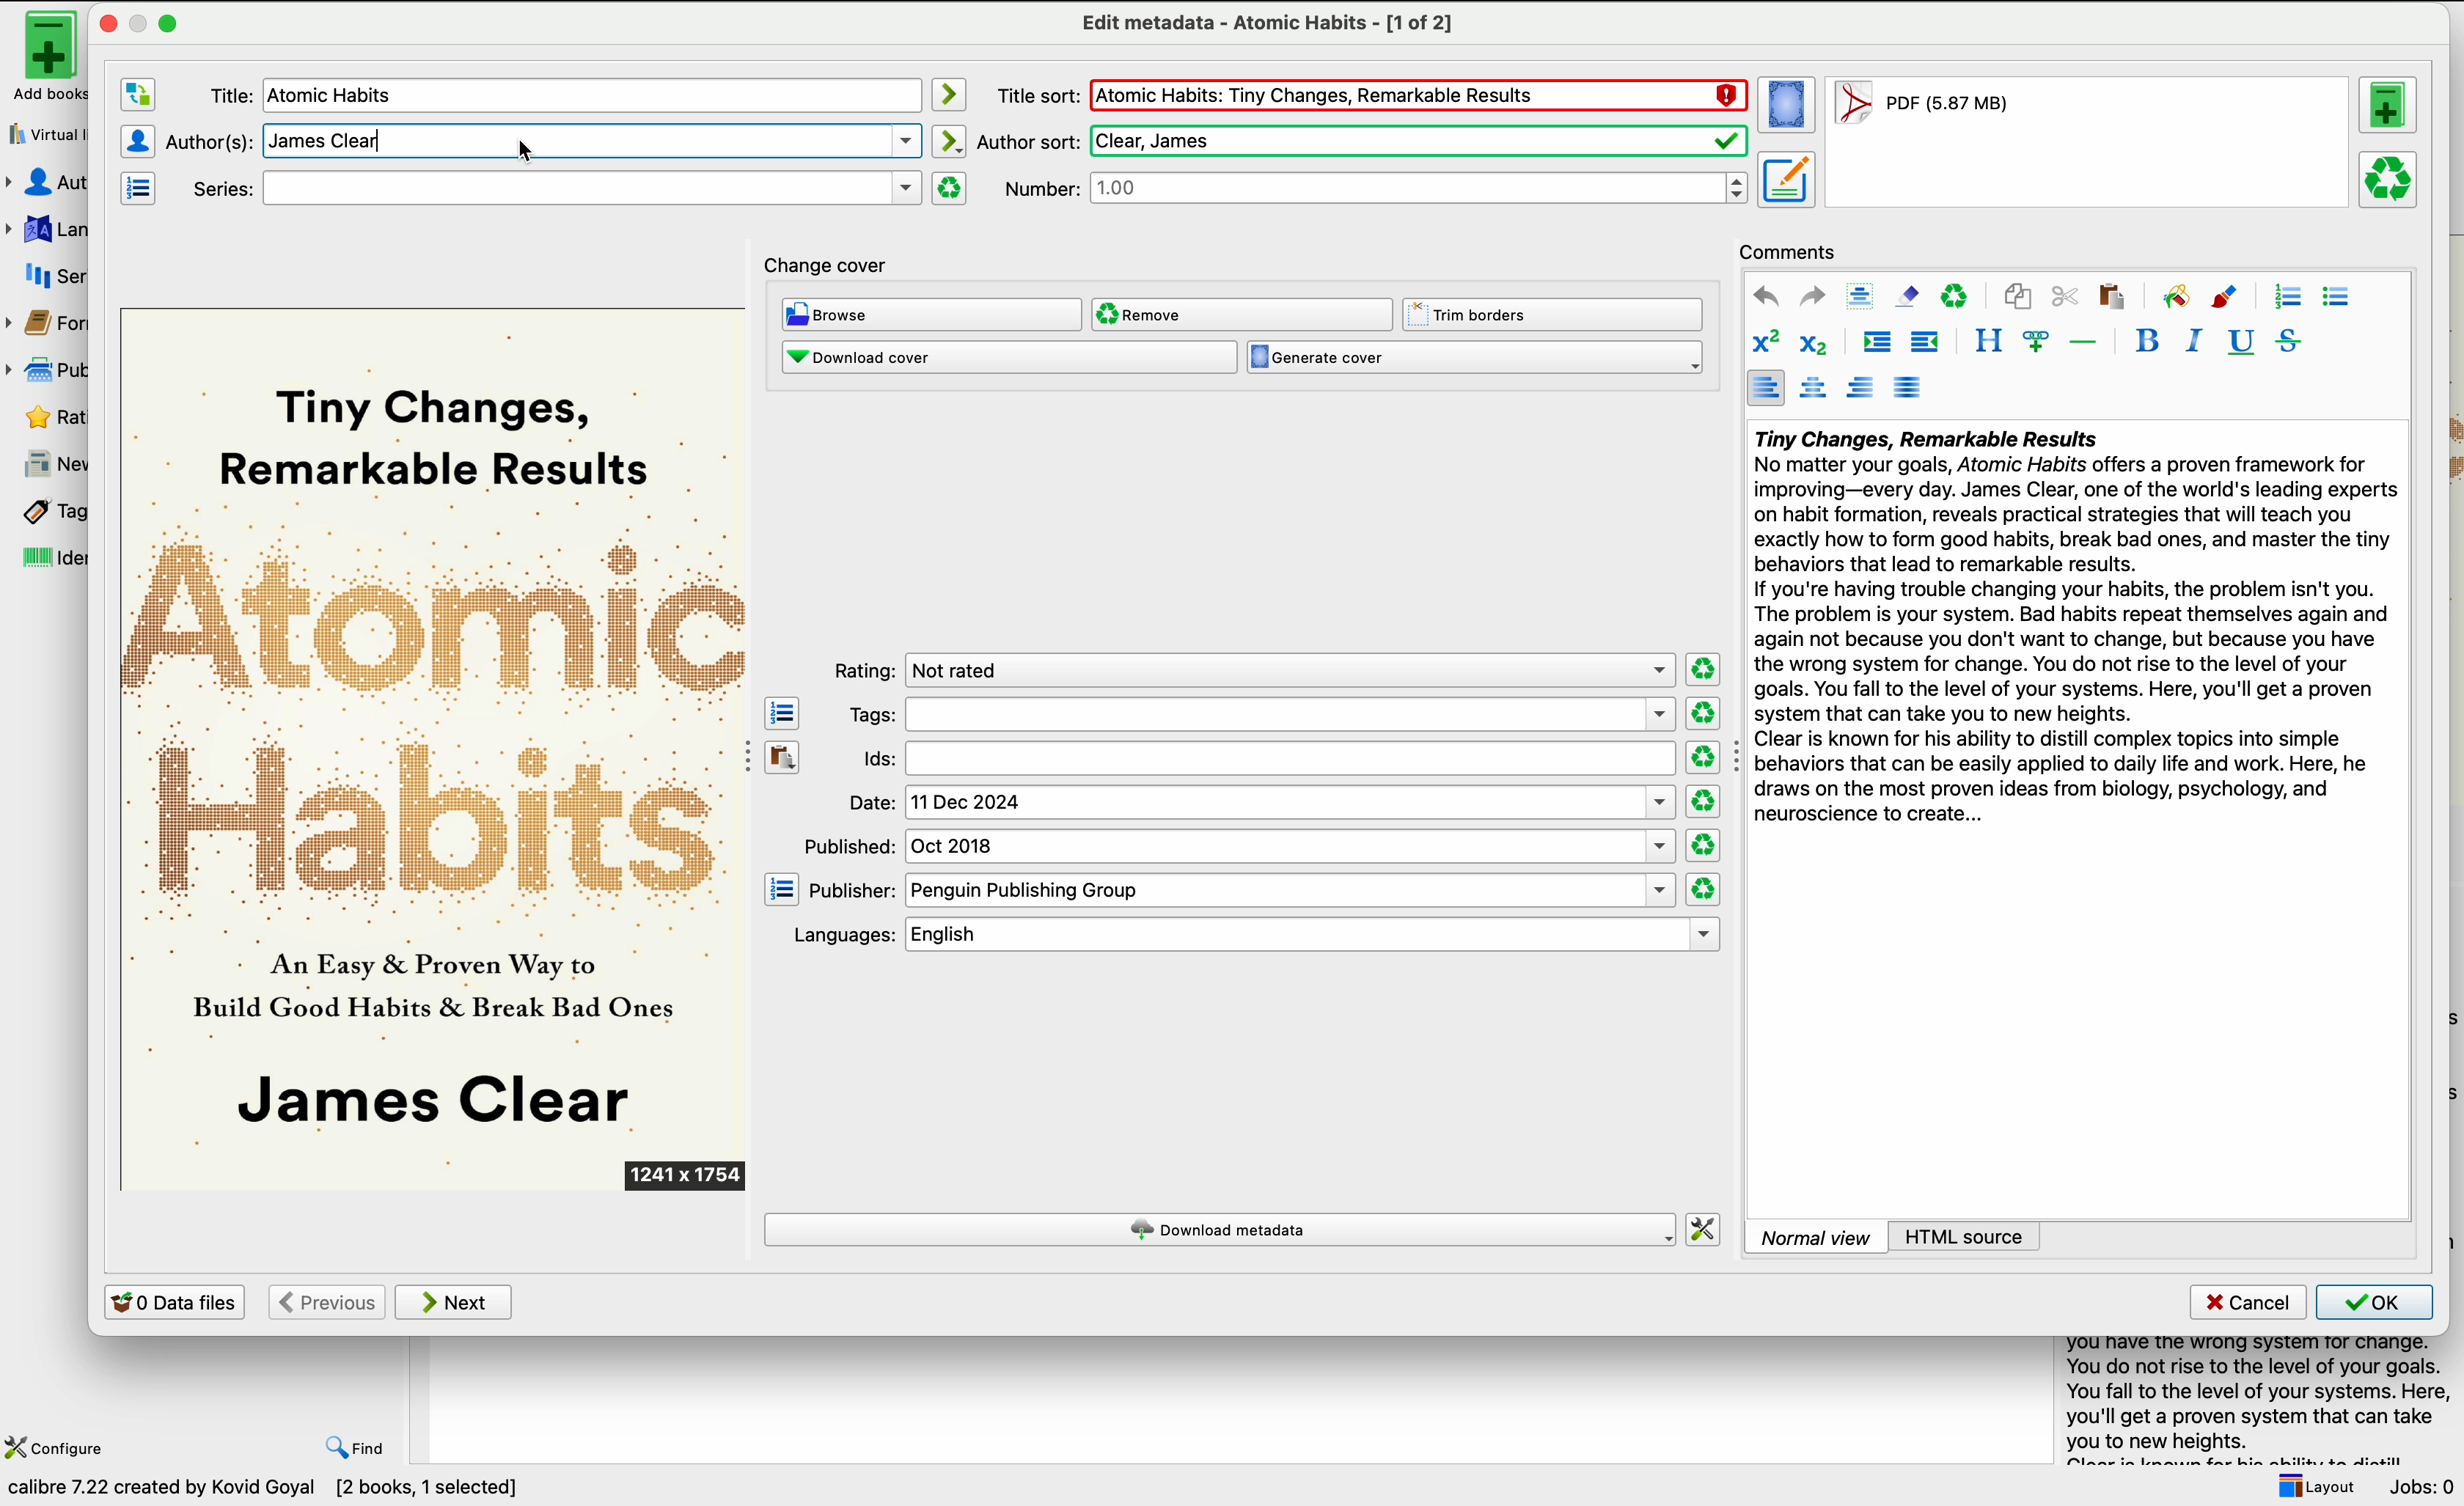 The height and width of the screenshot is (1506, 2464). Describe the element at coordinates (1786, 181) in the screenshot. I see `set metadata for the book from the selected format` at that location.